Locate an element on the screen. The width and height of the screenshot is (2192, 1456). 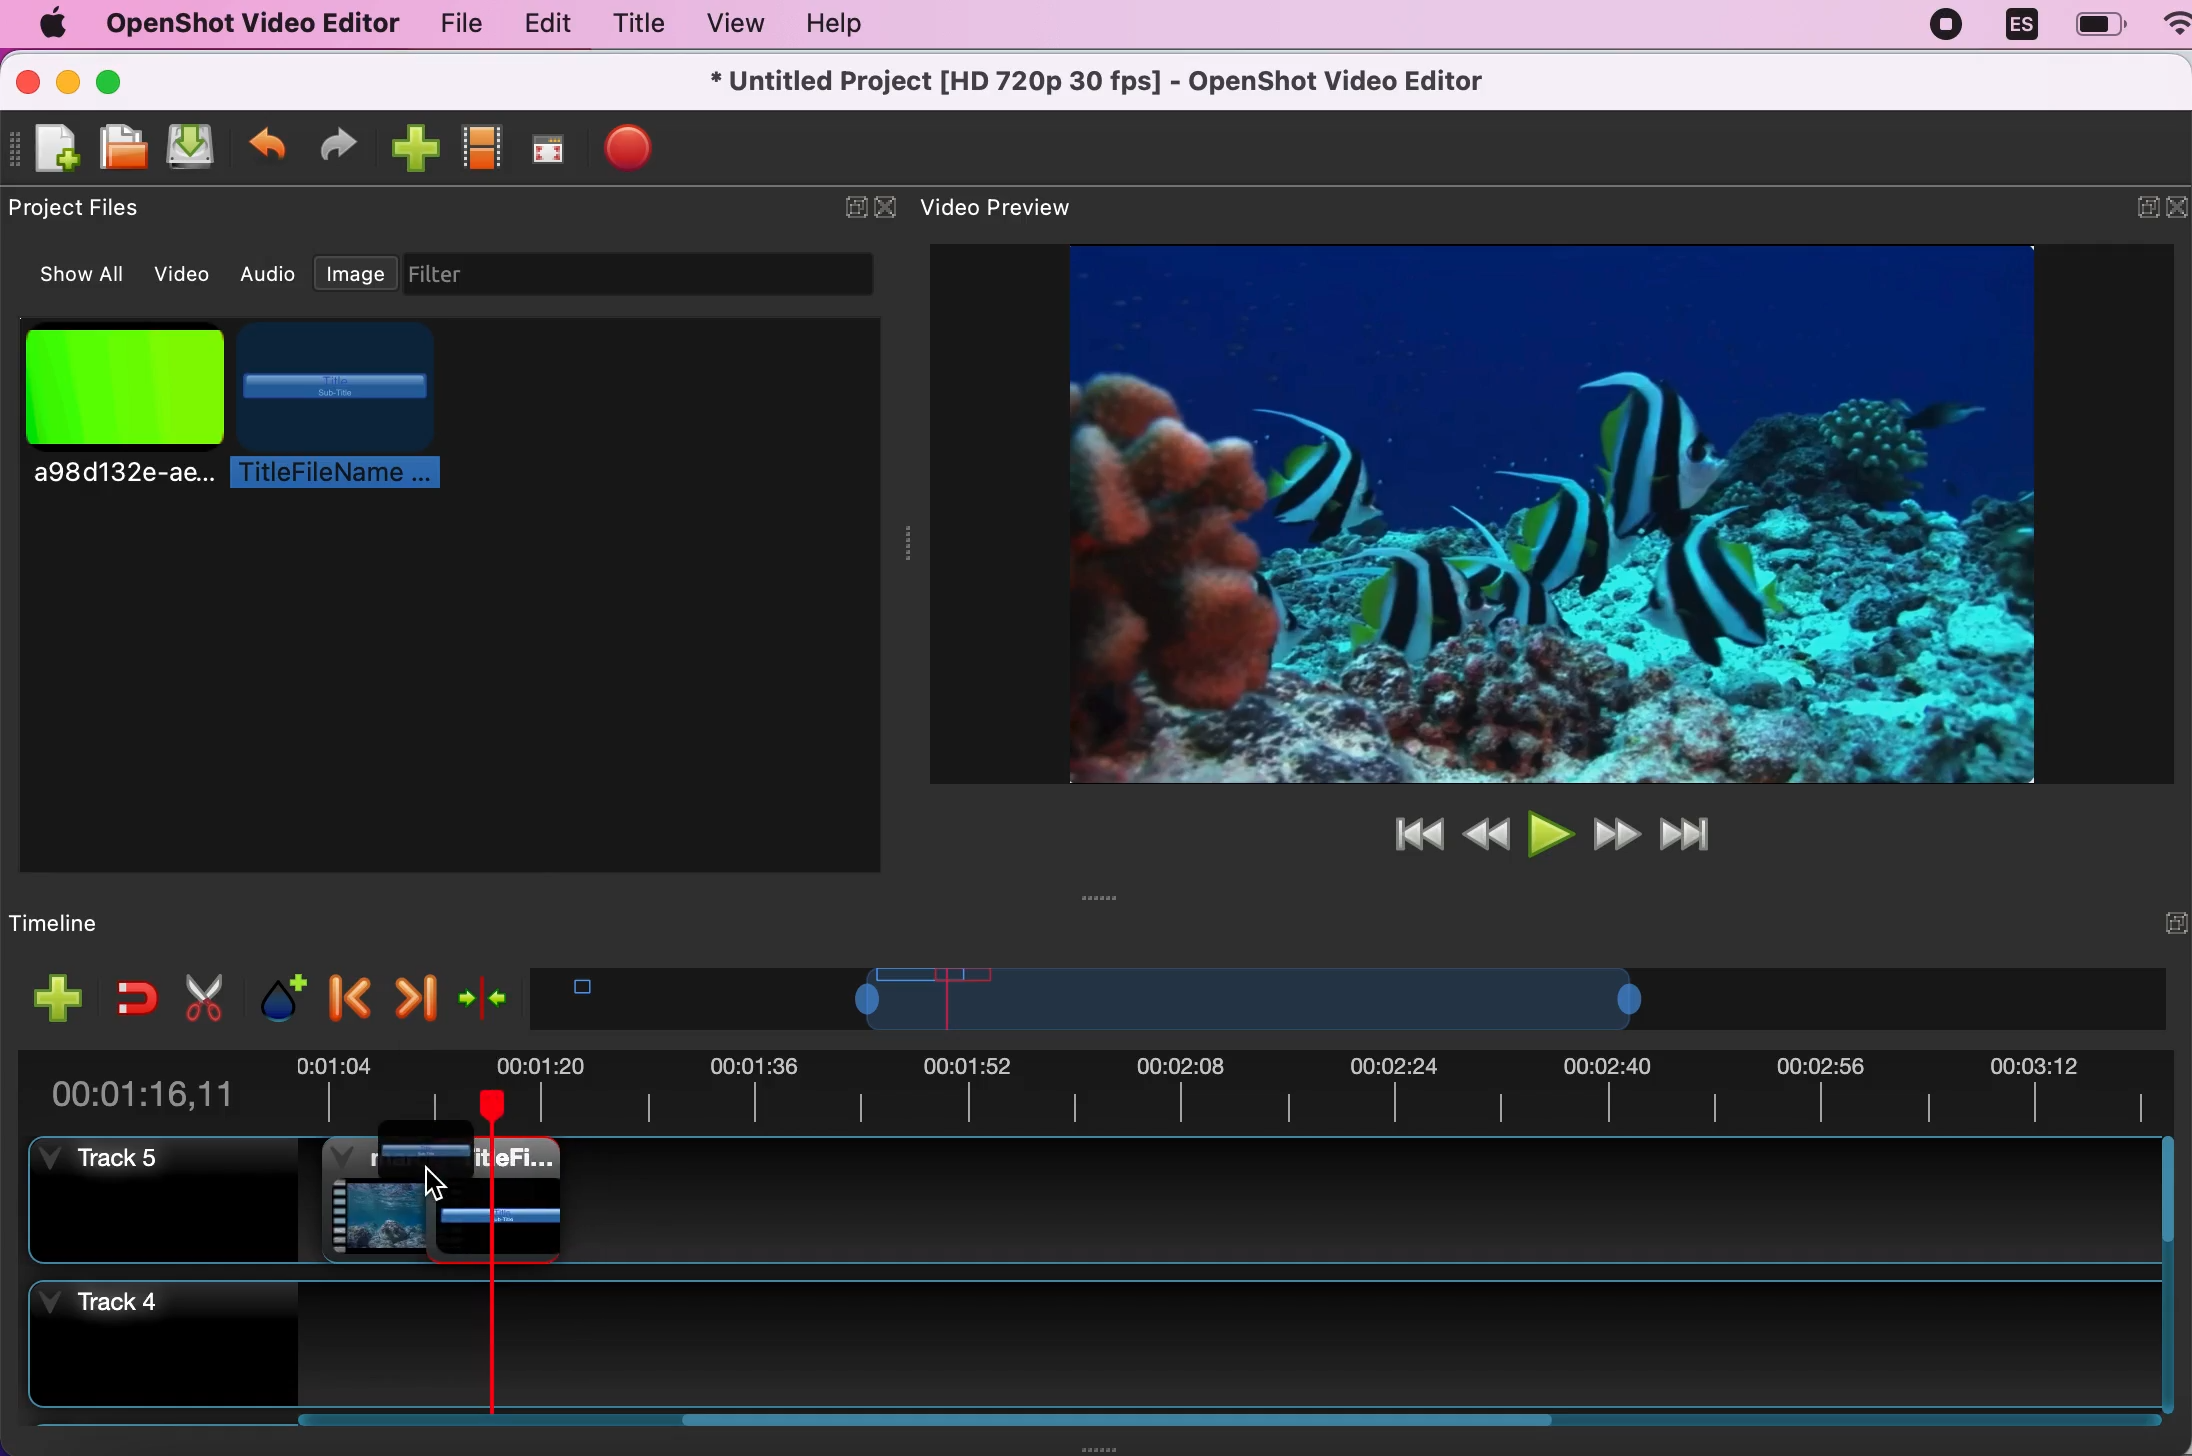
enable snapping is located at coordinates (129, 997).